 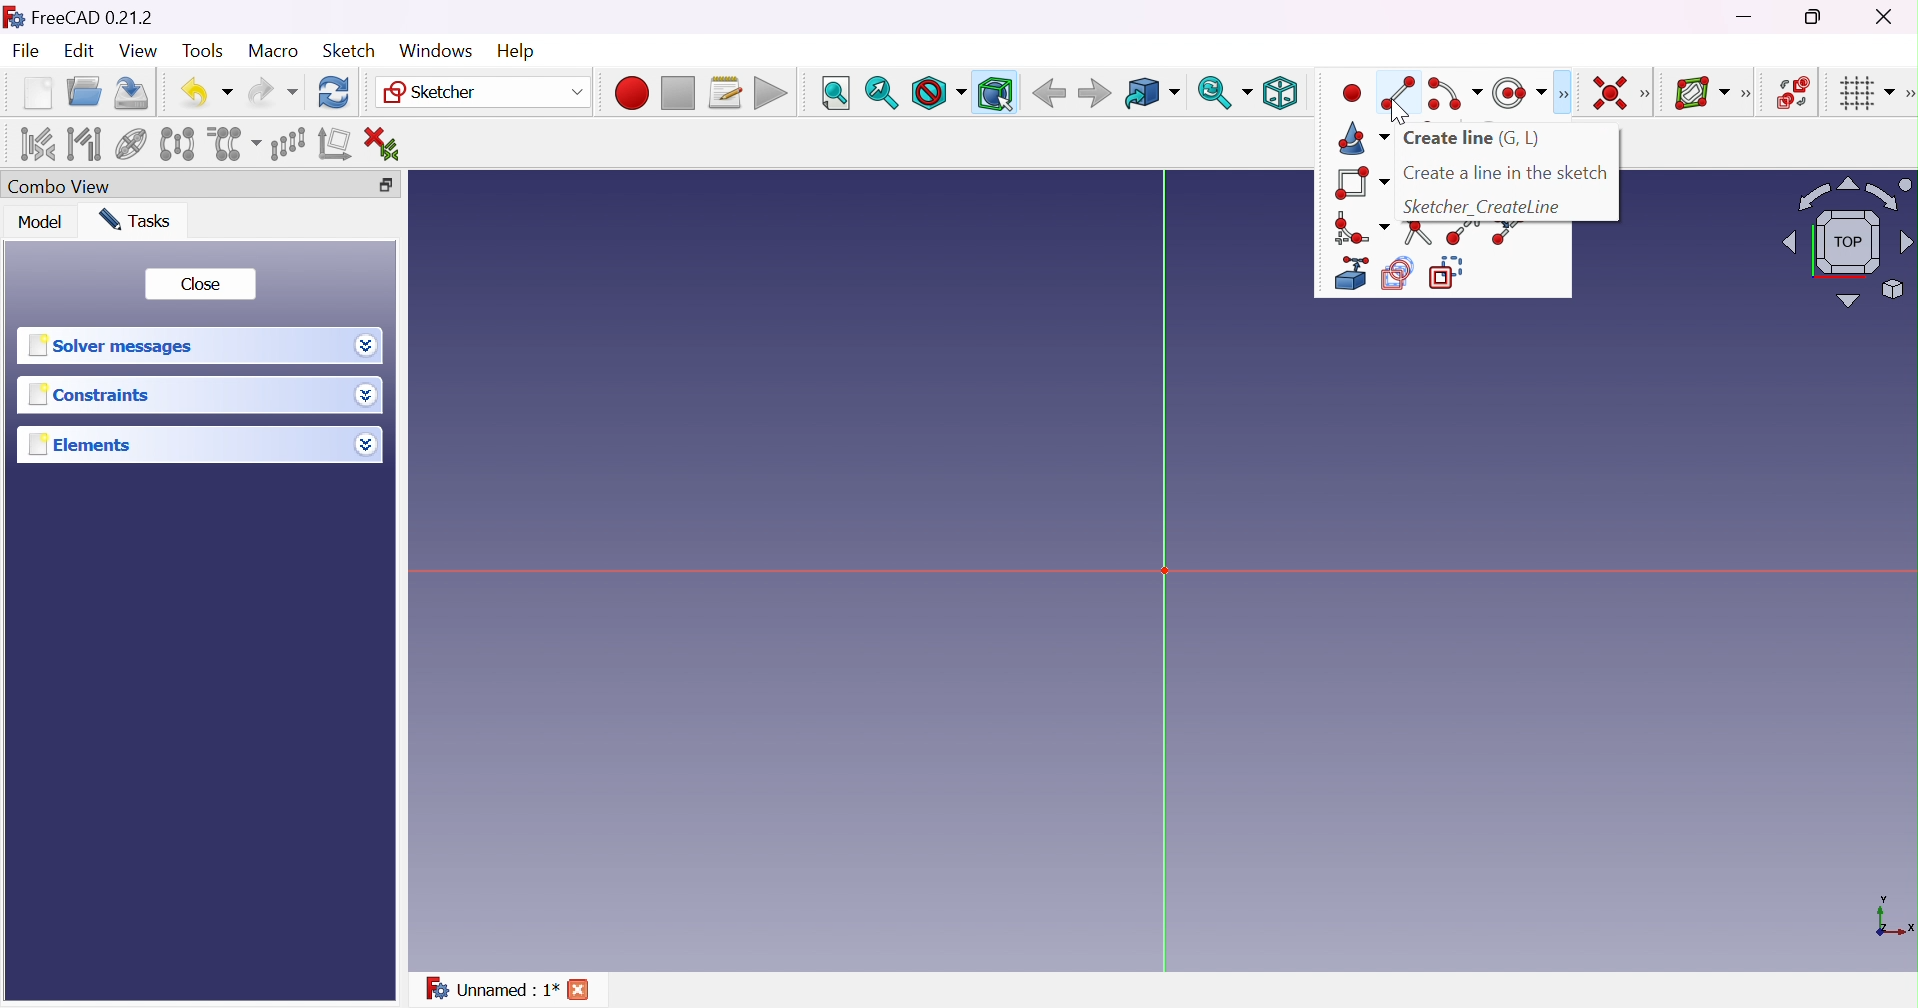 What do you see at coordinates (117, 345) in the screenshot?
I see `Solver messages` at bounding box center [117, 345].